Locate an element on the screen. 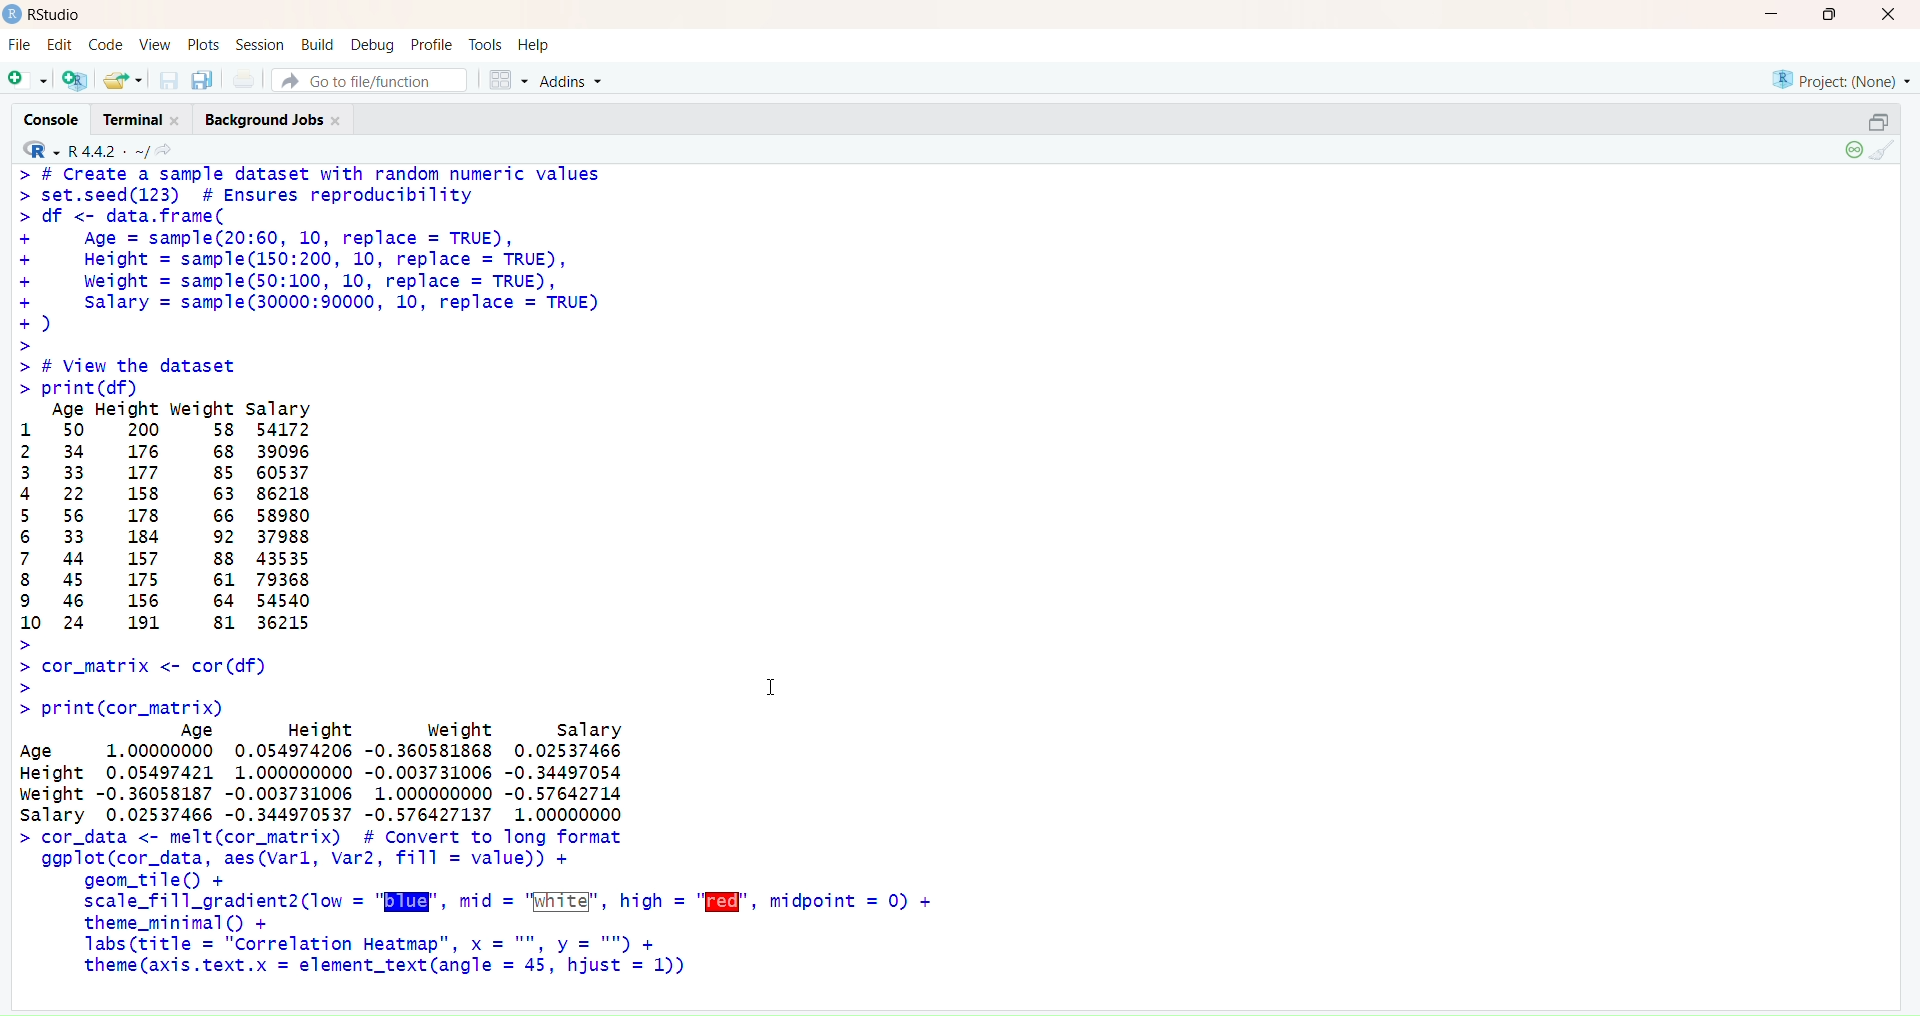 Image resolution: width=1920 pixels, height=1016 pixels. Profile is located at coordinates (433, 44).